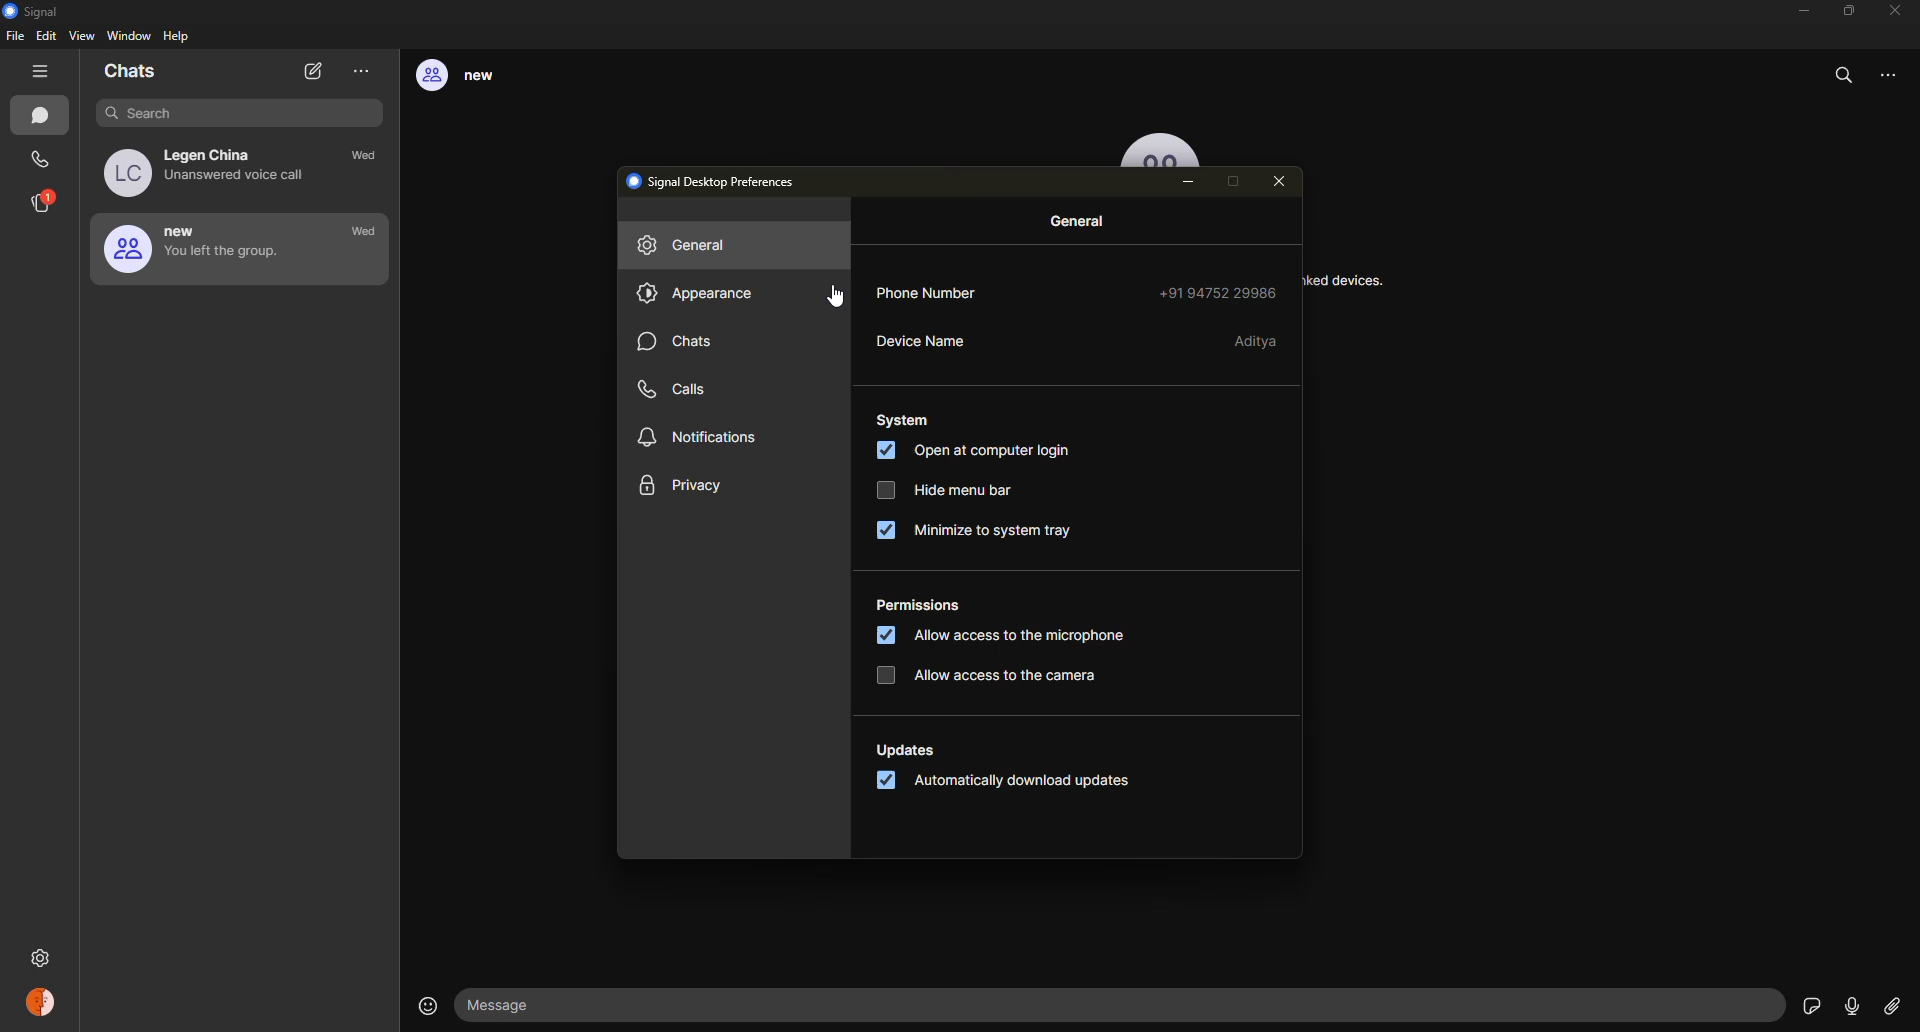 This screenshot has width=1920, height=1032. I want to click on chats, so click(679, 344).